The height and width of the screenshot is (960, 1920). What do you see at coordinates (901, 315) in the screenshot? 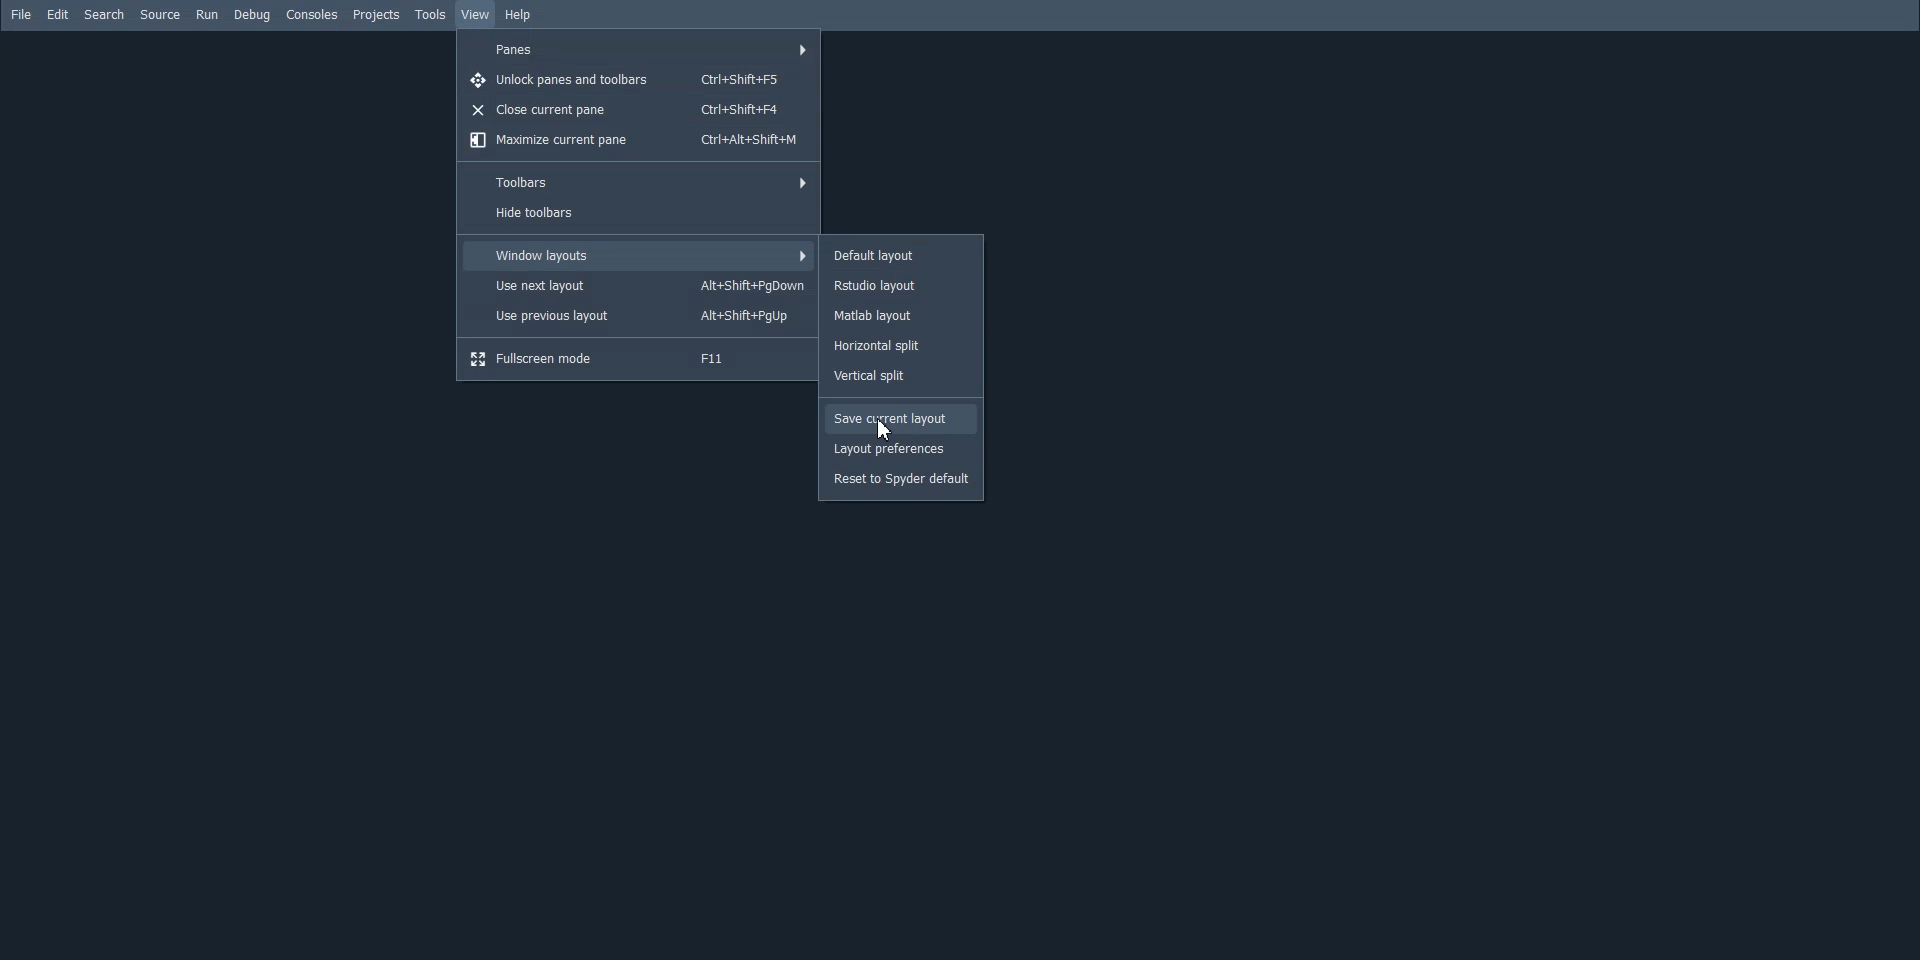
I see `Matlab layout` at bounding box center [901, 315].